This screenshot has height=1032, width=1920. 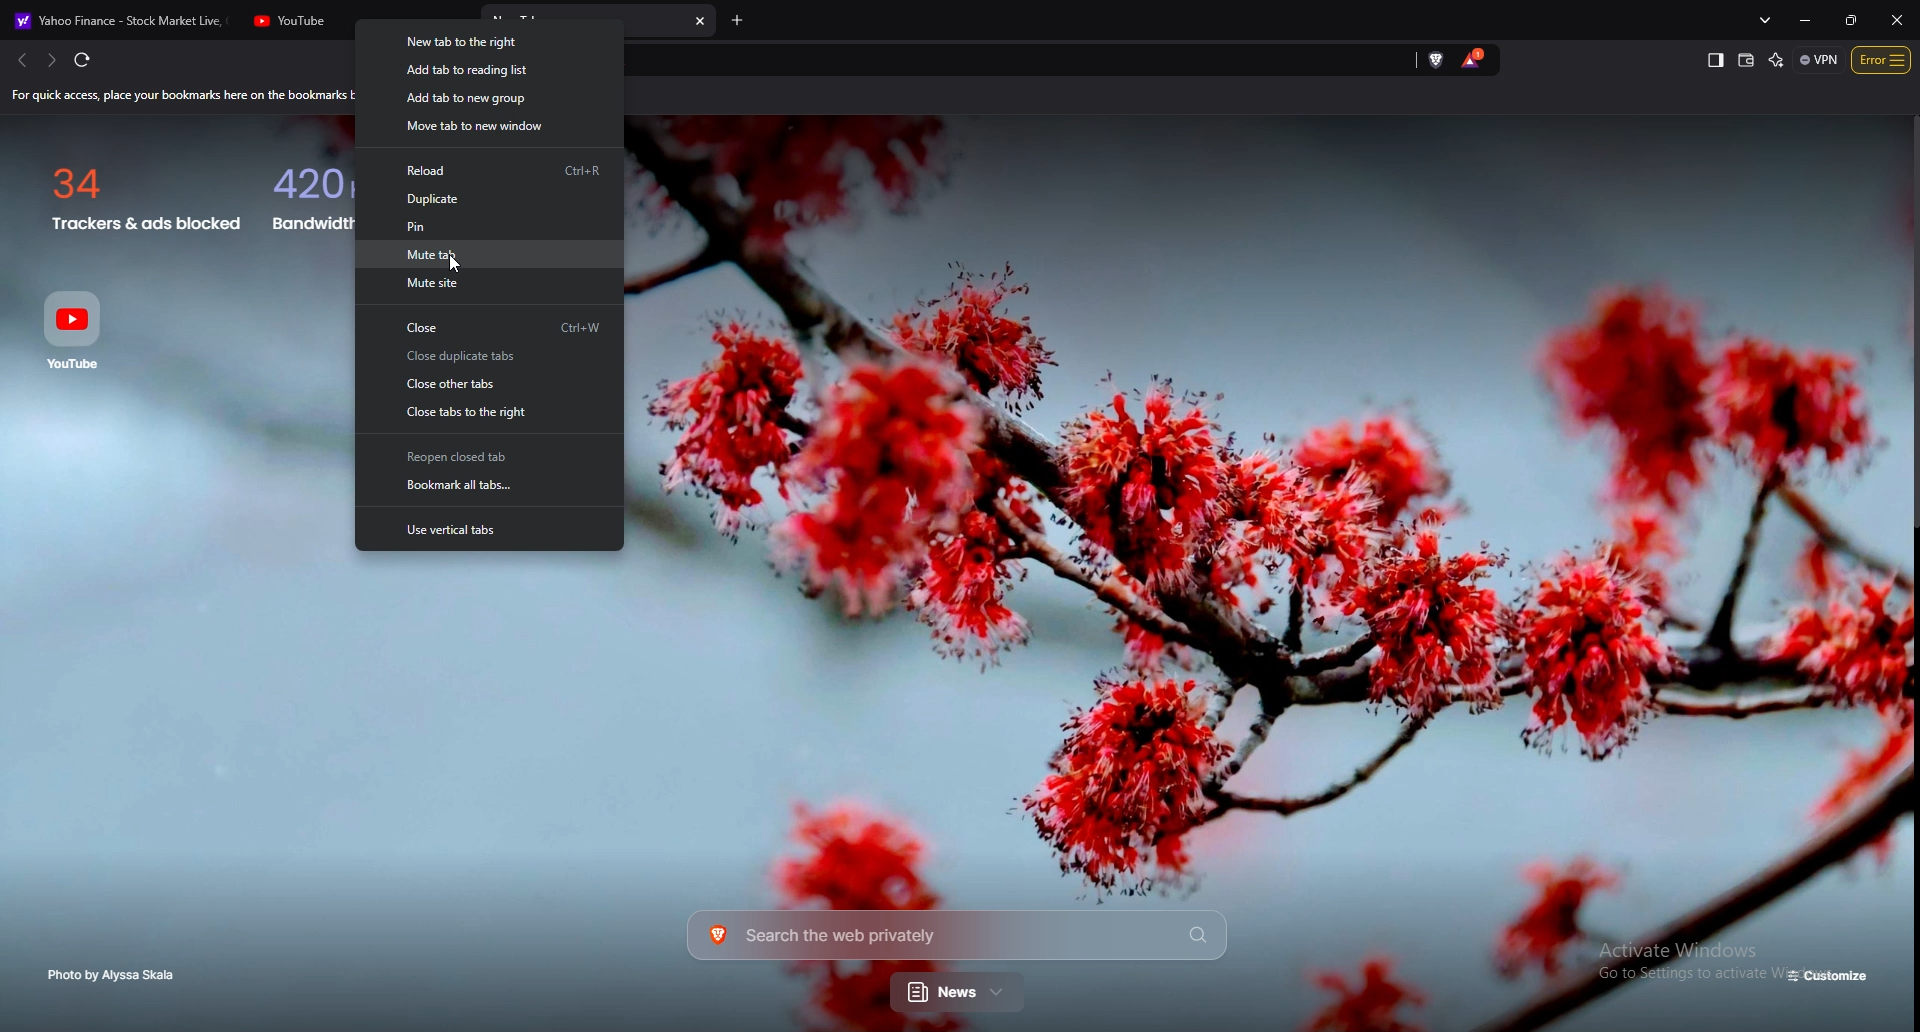 I want to click on add tab, so click(x=738, y=21).